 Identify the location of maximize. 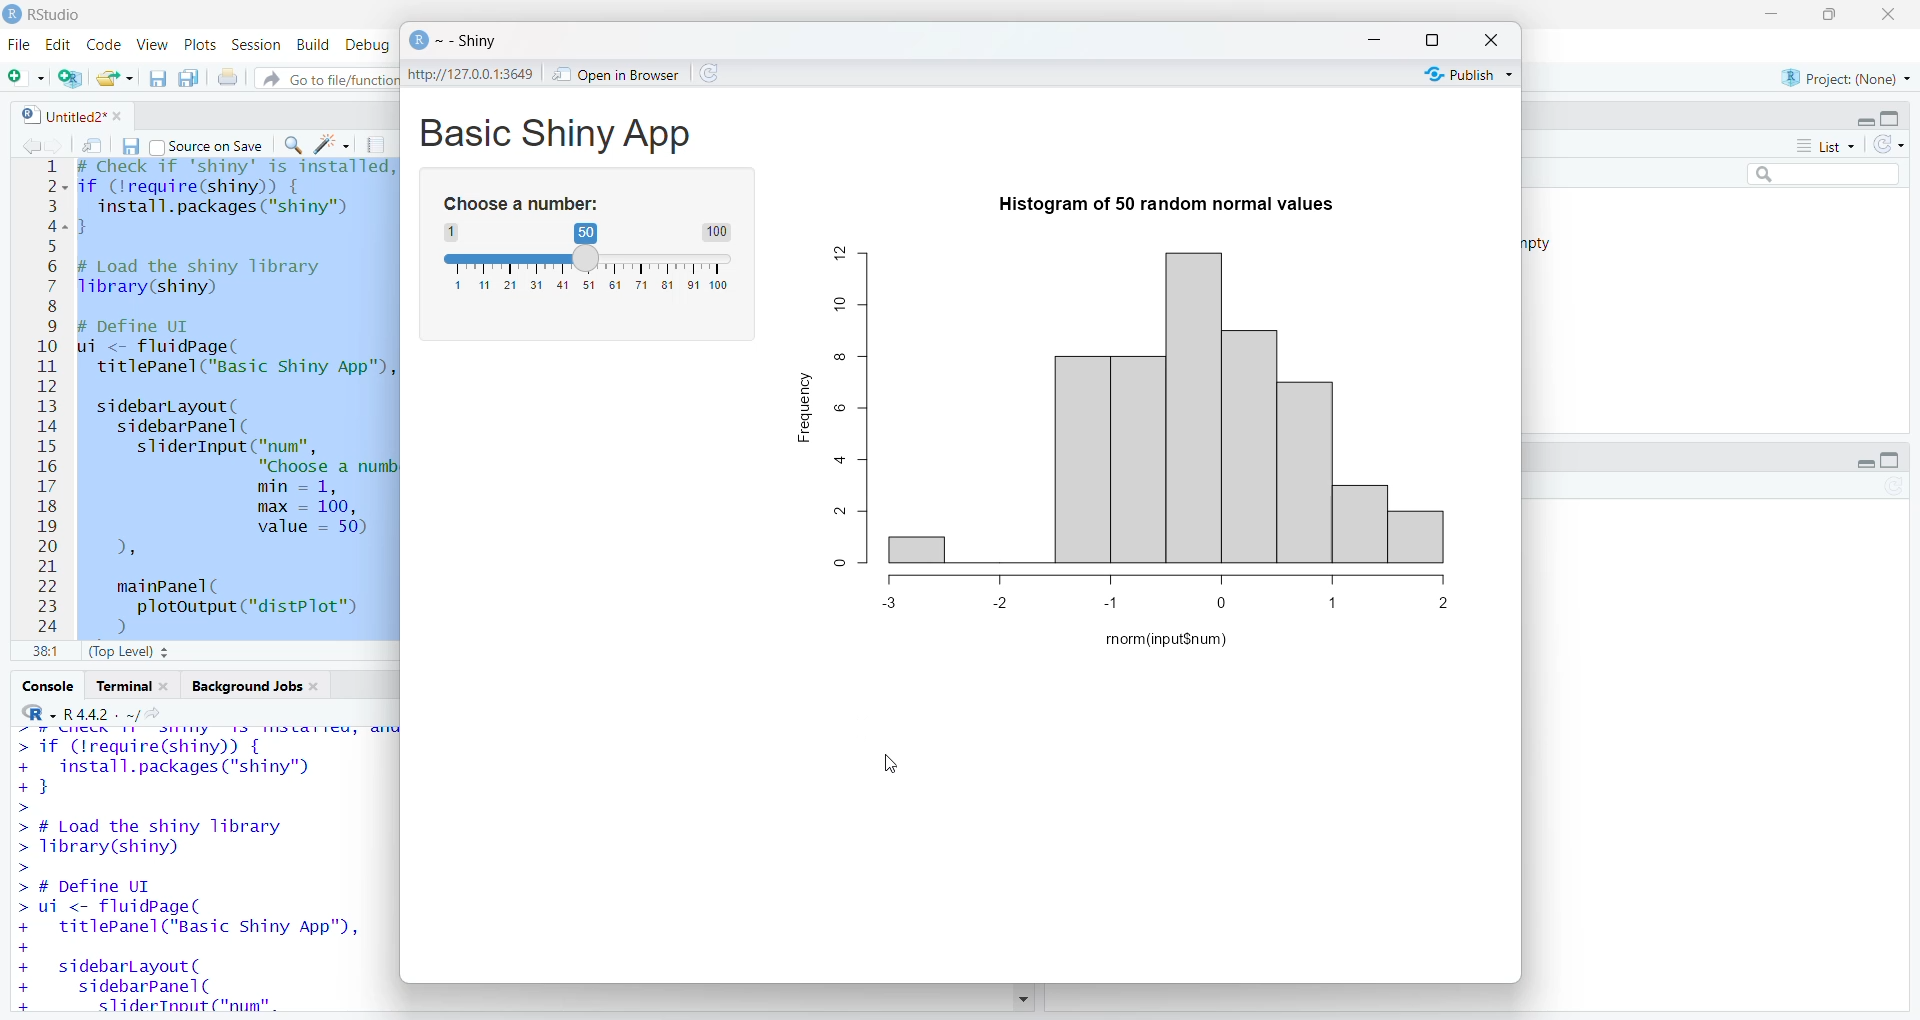
(1892, 118).